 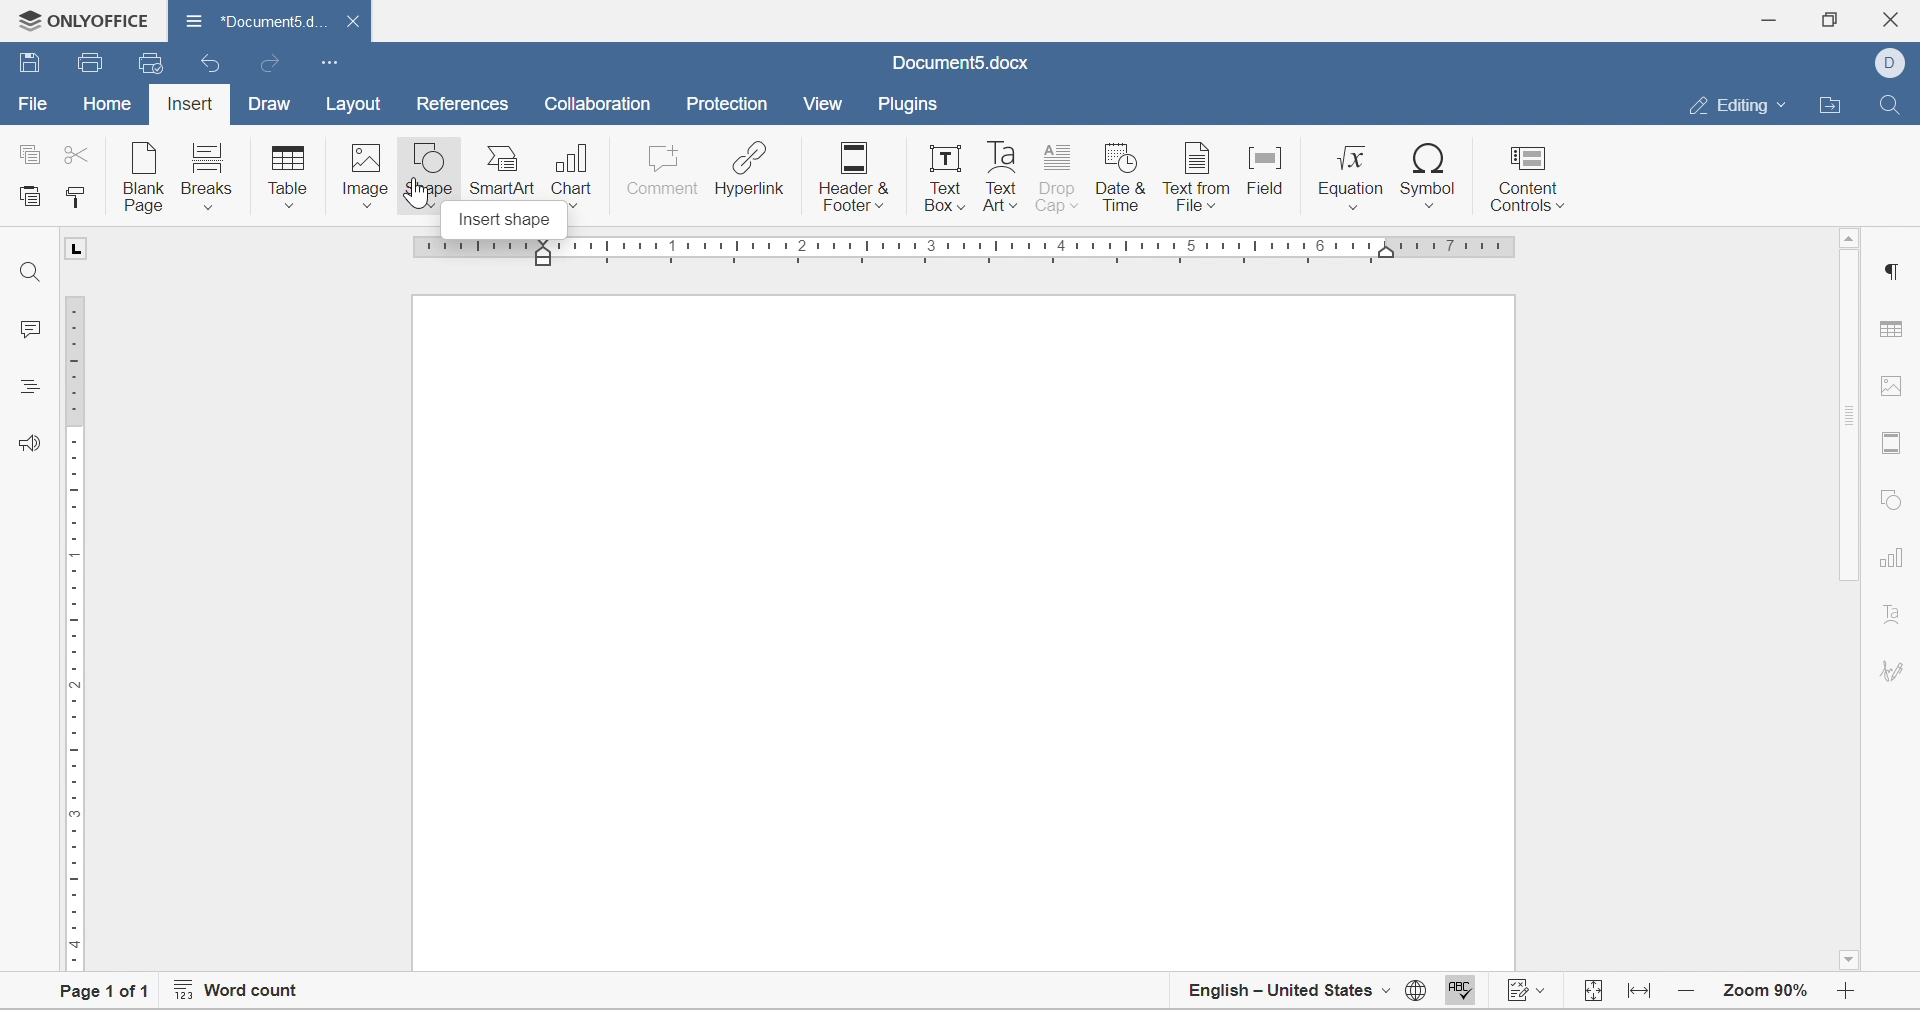 What do you see at coordinates (1897, 613) in the screenshot?
I see `text art settings` at bounding box center [1897, 613].